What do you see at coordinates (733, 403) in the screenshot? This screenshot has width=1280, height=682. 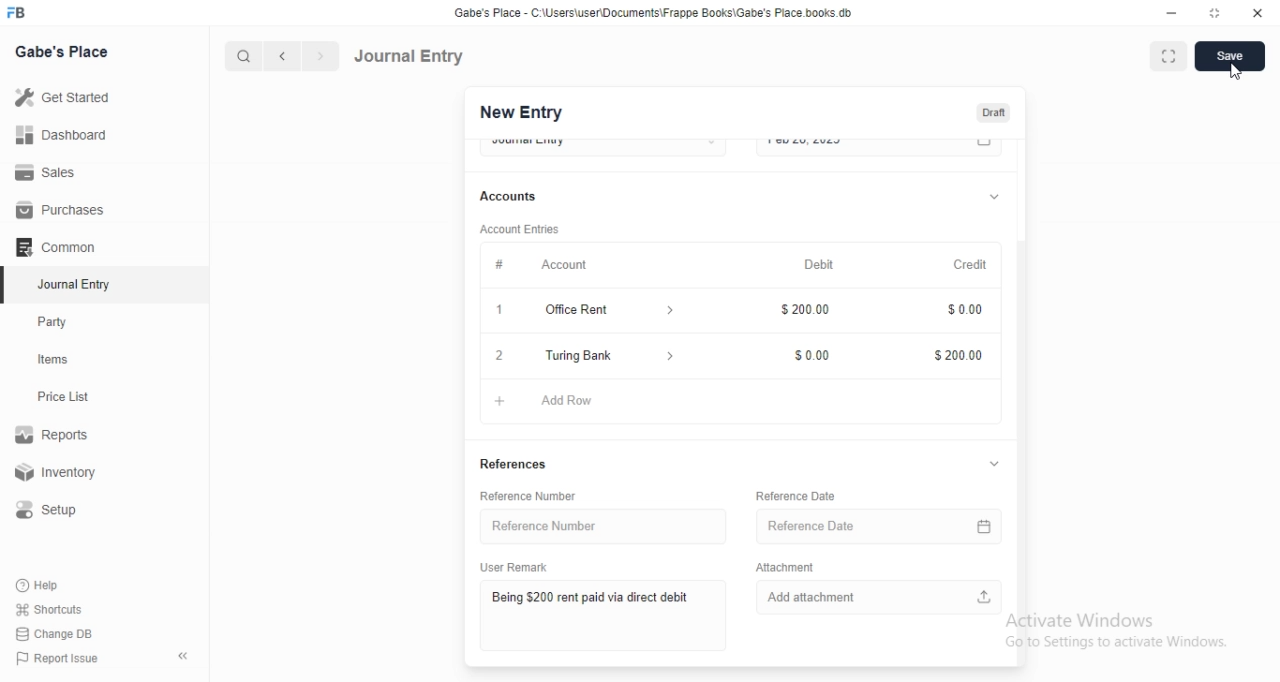 I see `+ AddRow` at bounding box center [733, 403].